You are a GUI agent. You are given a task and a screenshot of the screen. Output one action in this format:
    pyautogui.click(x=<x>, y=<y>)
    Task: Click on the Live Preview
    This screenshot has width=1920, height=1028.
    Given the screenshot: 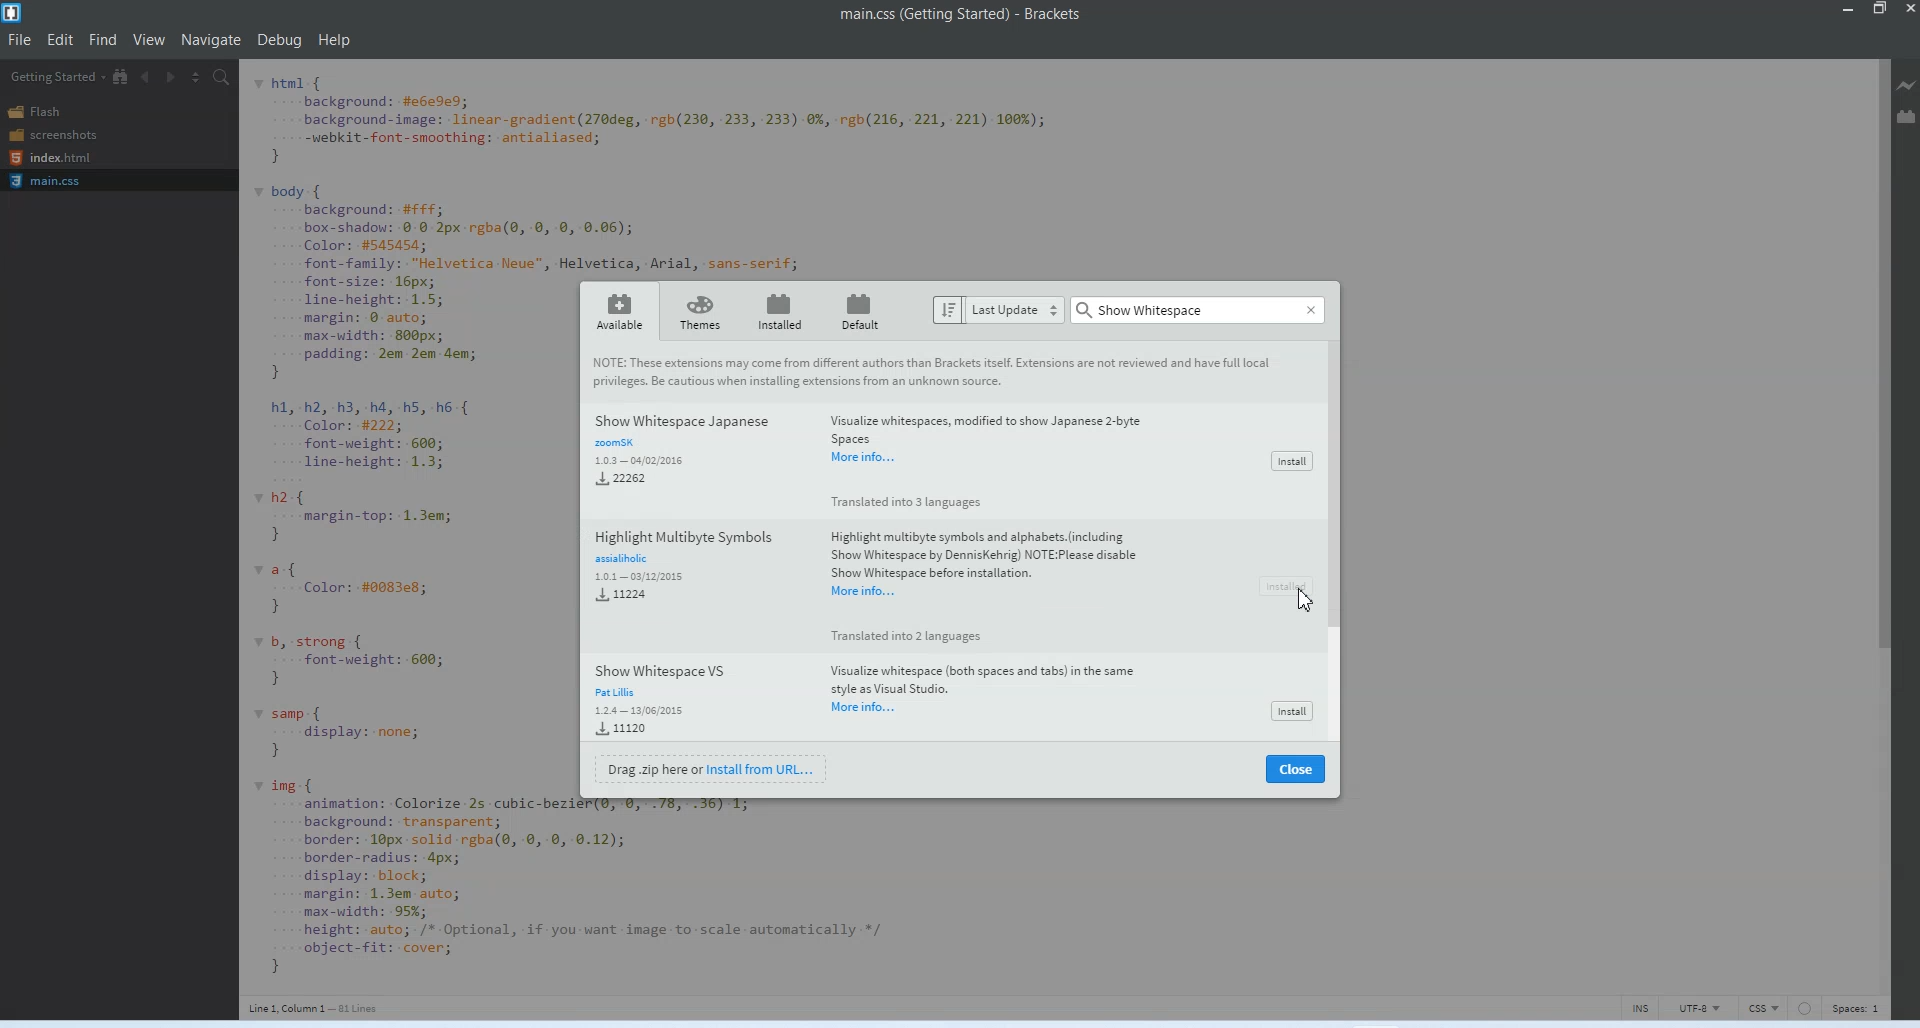 What is the action you would take?
    pyautogui.click(x=1907, y=85)
    